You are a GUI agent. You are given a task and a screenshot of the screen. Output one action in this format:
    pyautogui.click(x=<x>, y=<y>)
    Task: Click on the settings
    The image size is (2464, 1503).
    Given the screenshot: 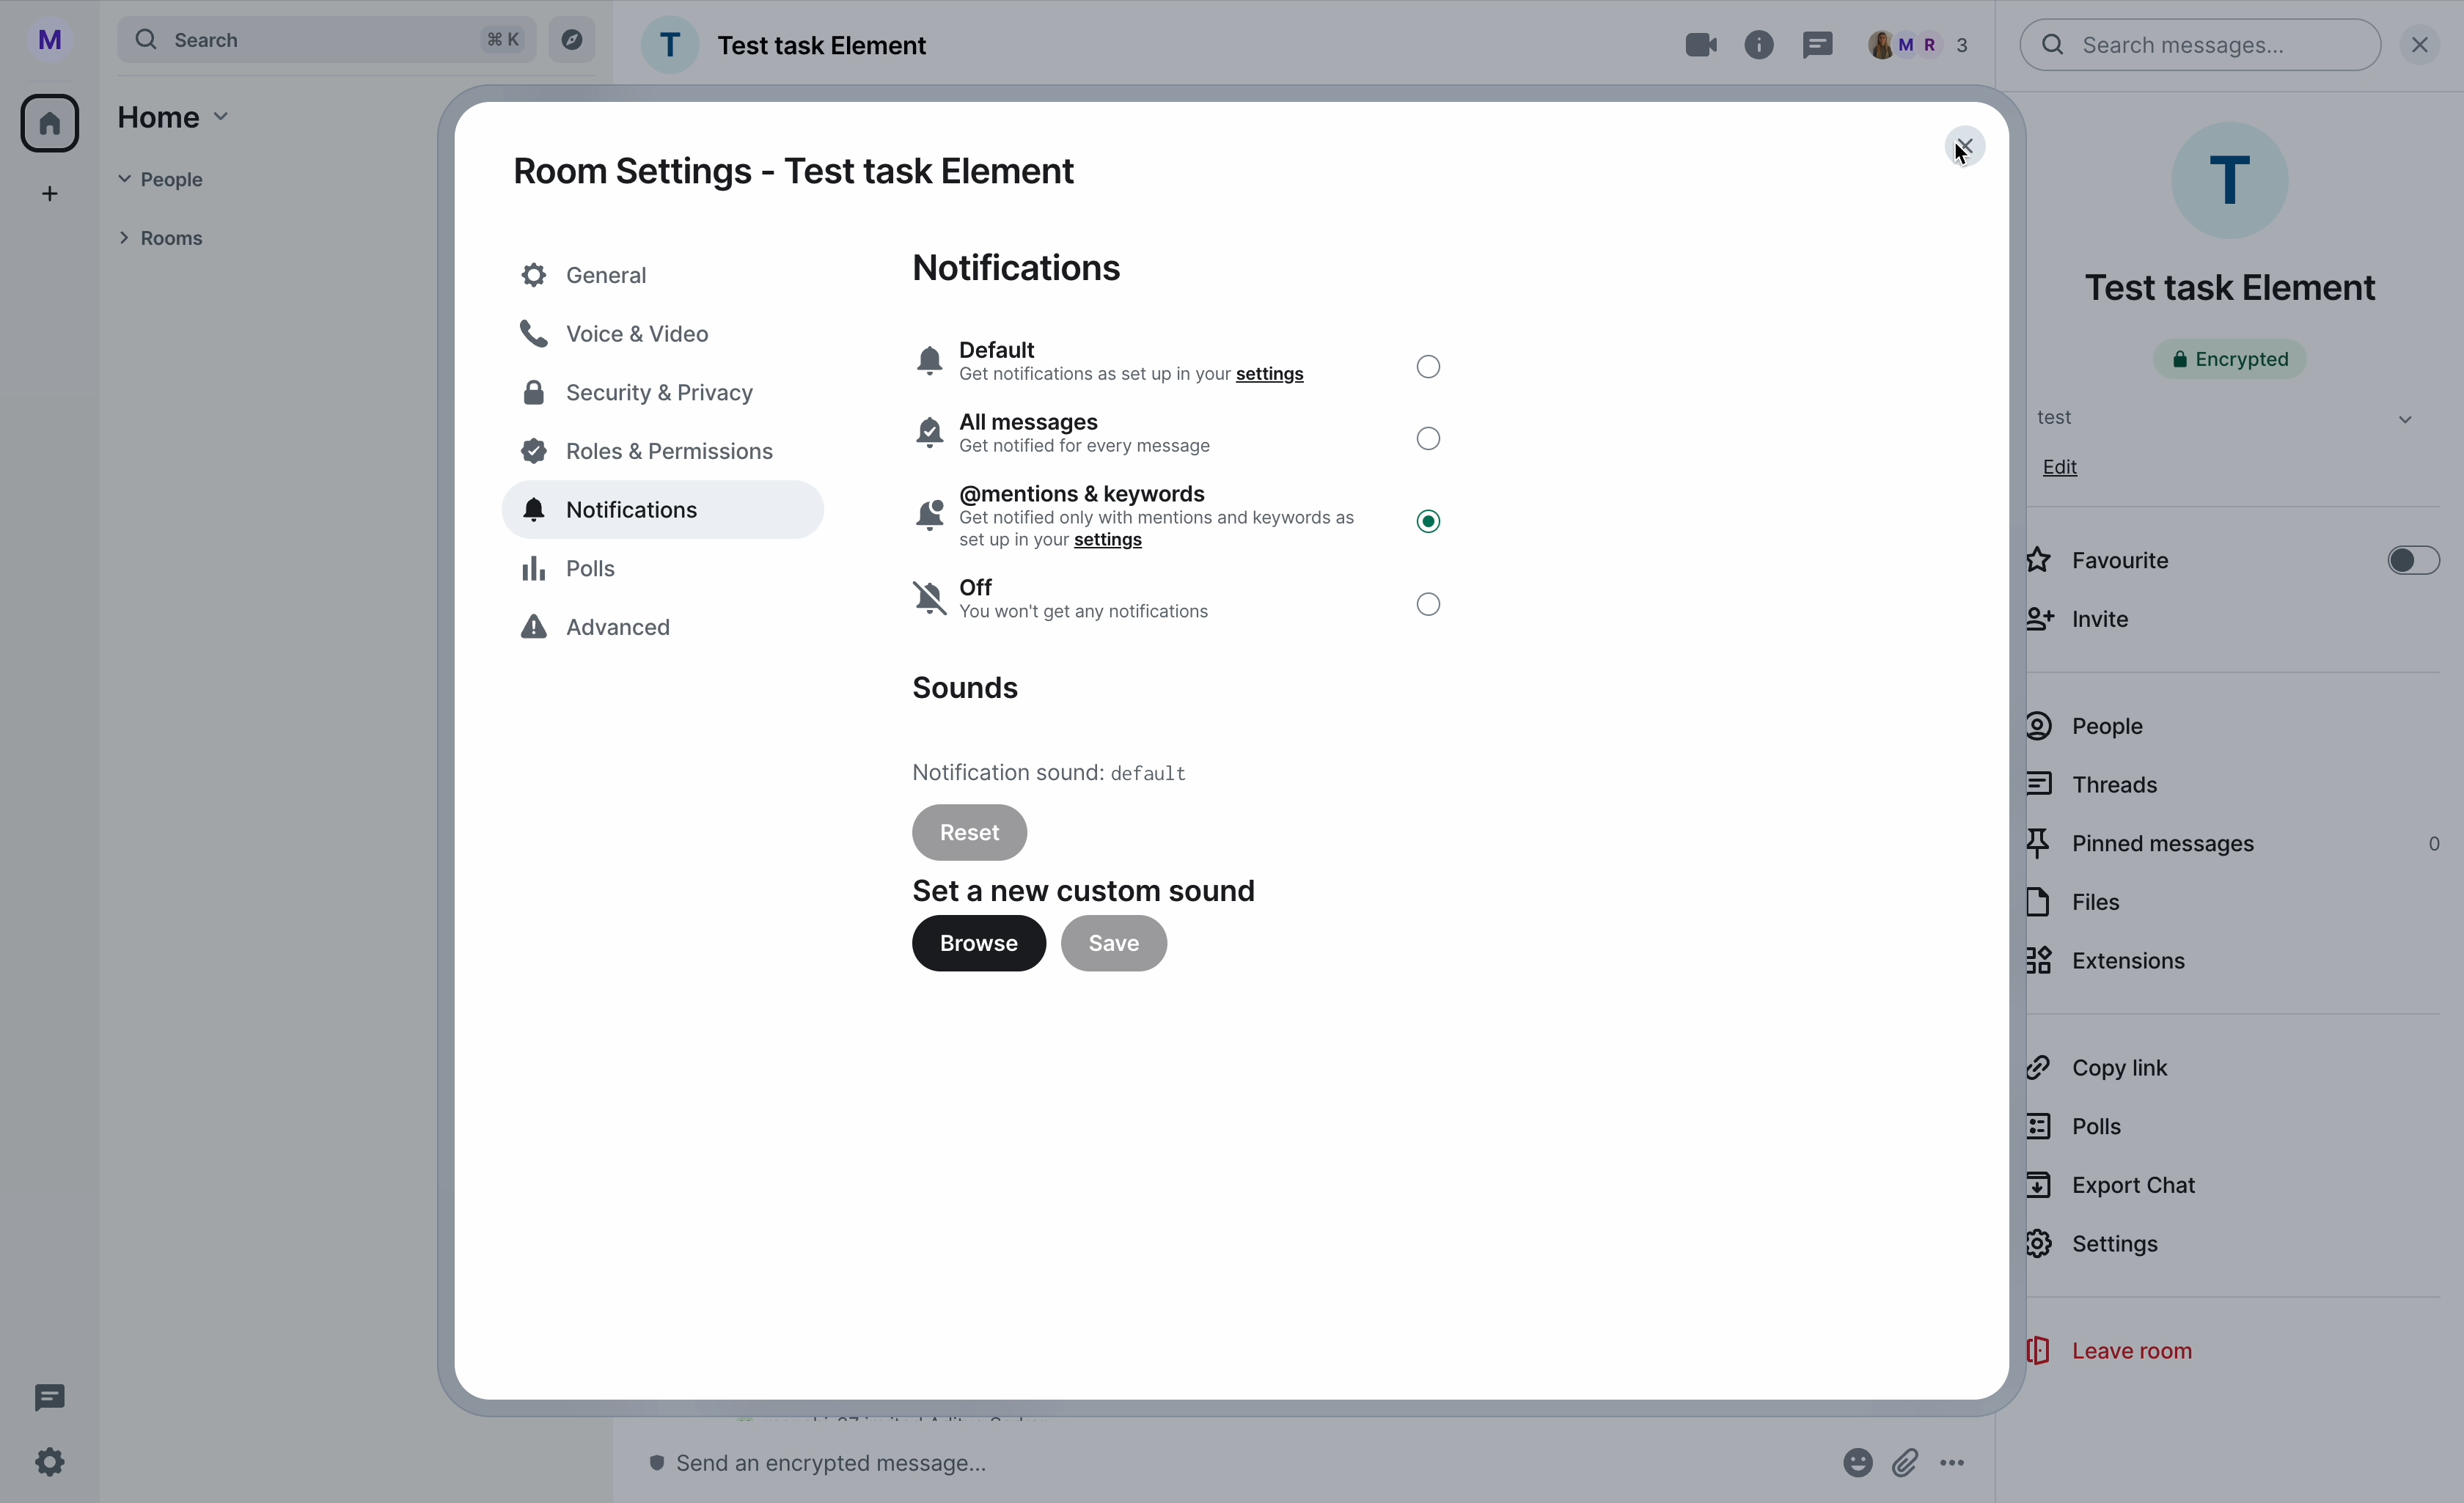 What is the action you would take?
    pyautogui.click(x=51, y=1464)
    